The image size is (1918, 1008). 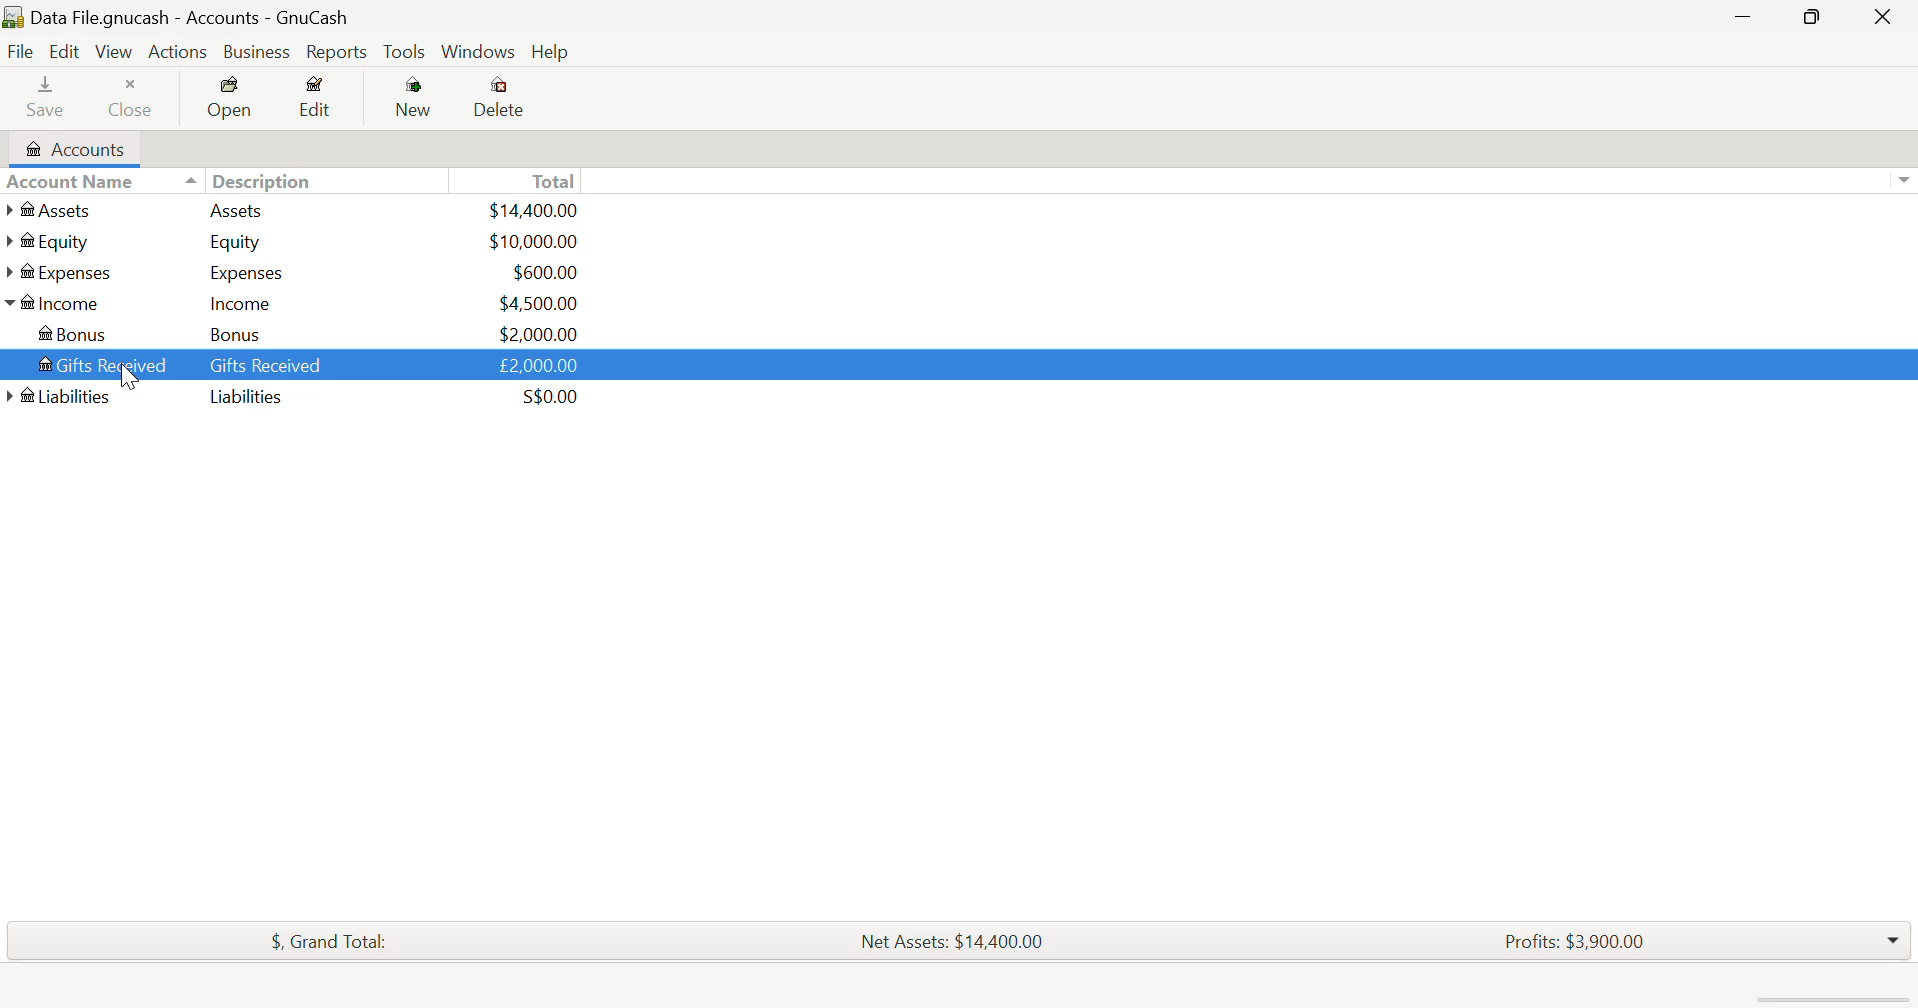 I want to click on Business, so click(x=255, y=50).